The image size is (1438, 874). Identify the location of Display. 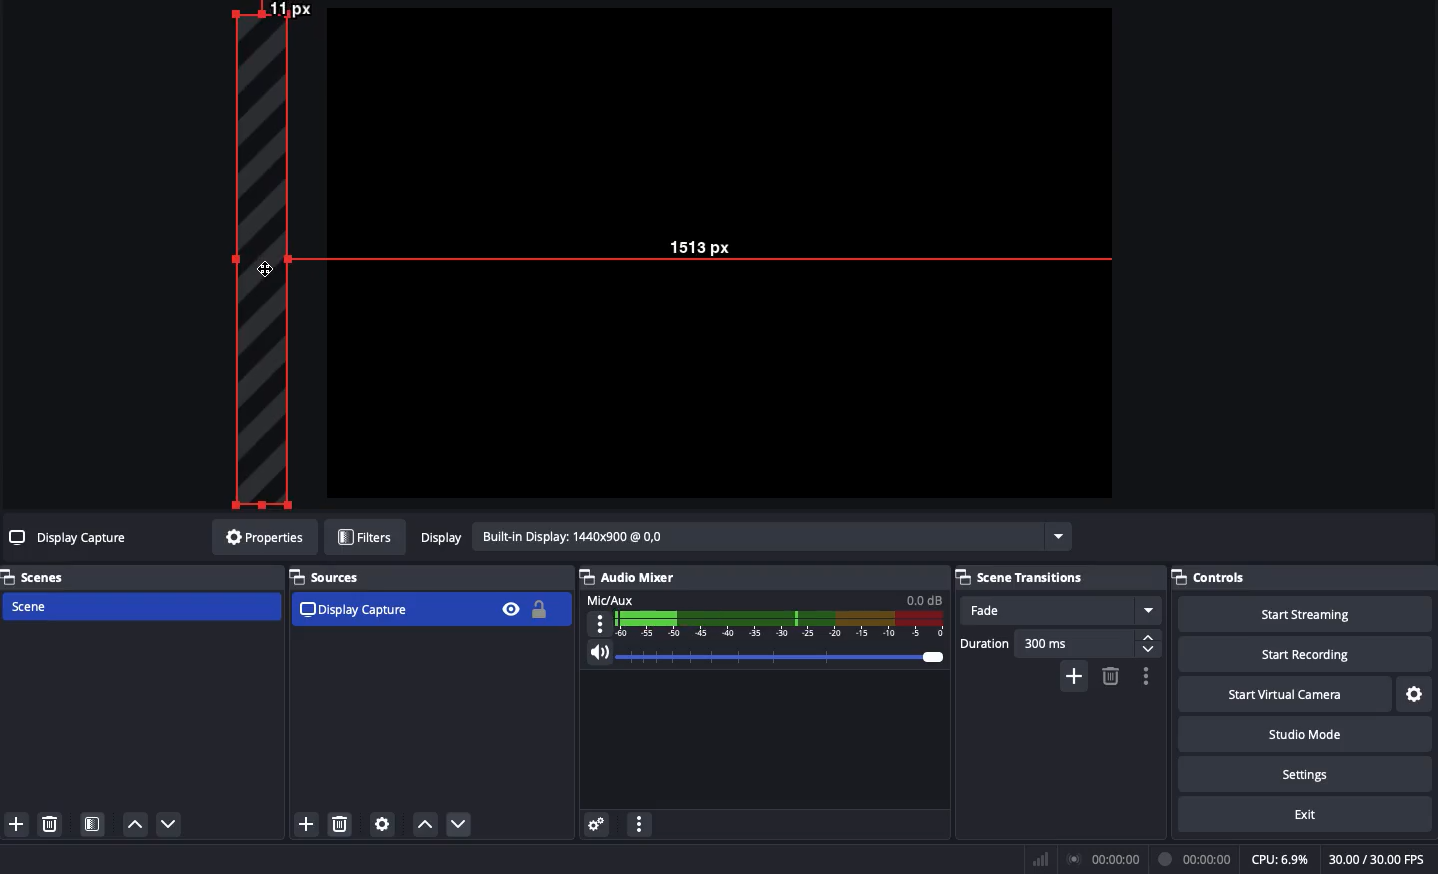
(743, 539).